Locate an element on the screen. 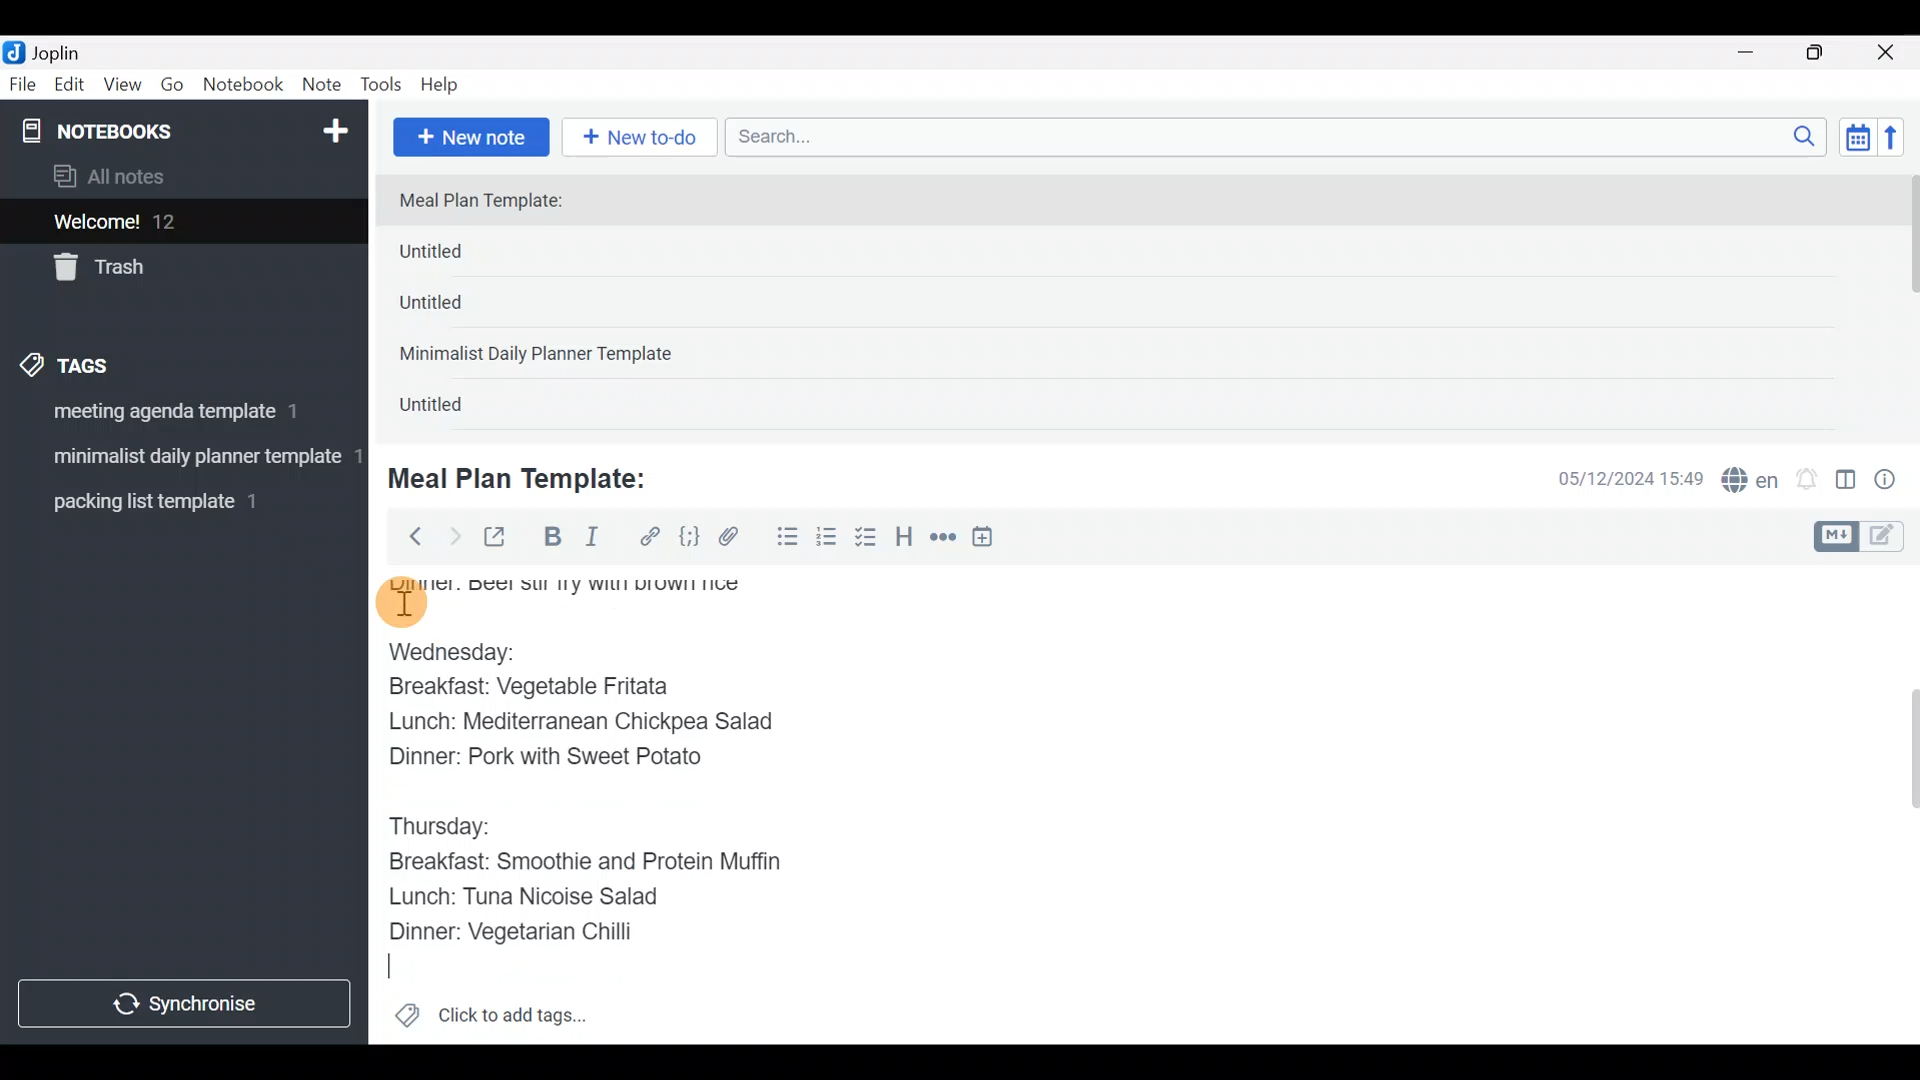  Breakfast: Vegetable Fritata is located at coordinates (547, 685).